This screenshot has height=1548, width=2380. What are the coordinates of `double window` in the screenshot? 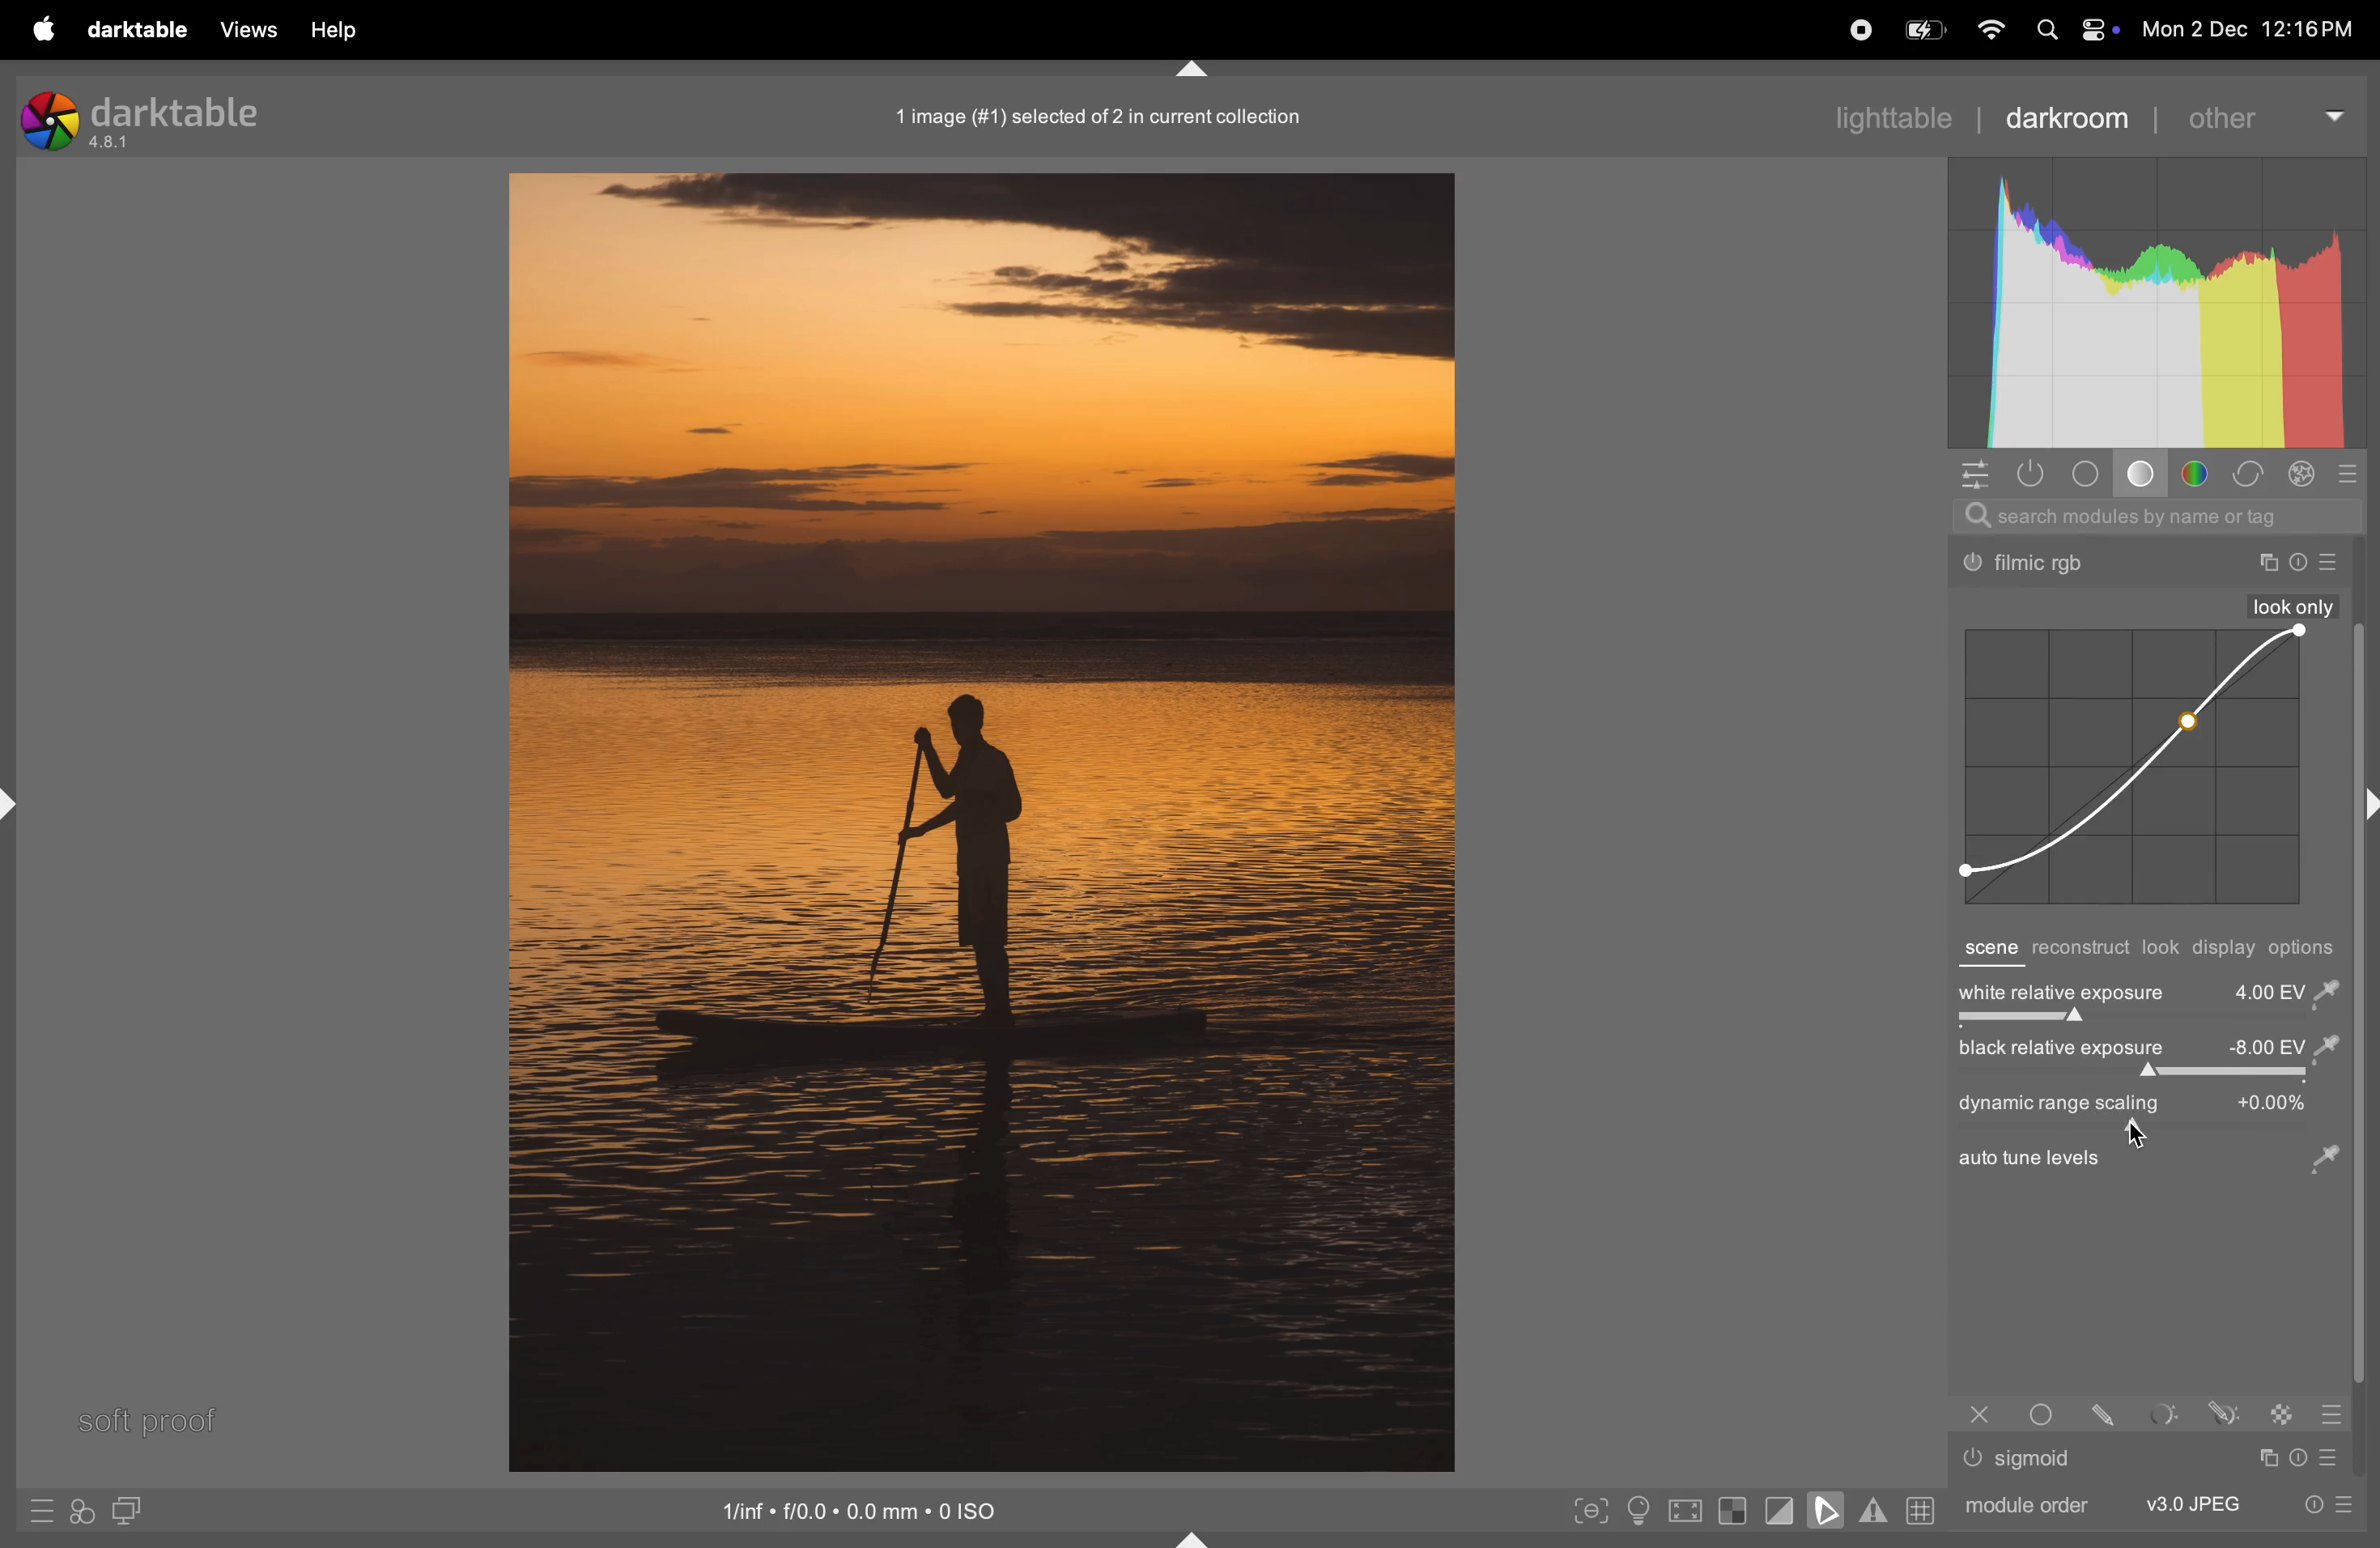 It's located at (124, 1513).